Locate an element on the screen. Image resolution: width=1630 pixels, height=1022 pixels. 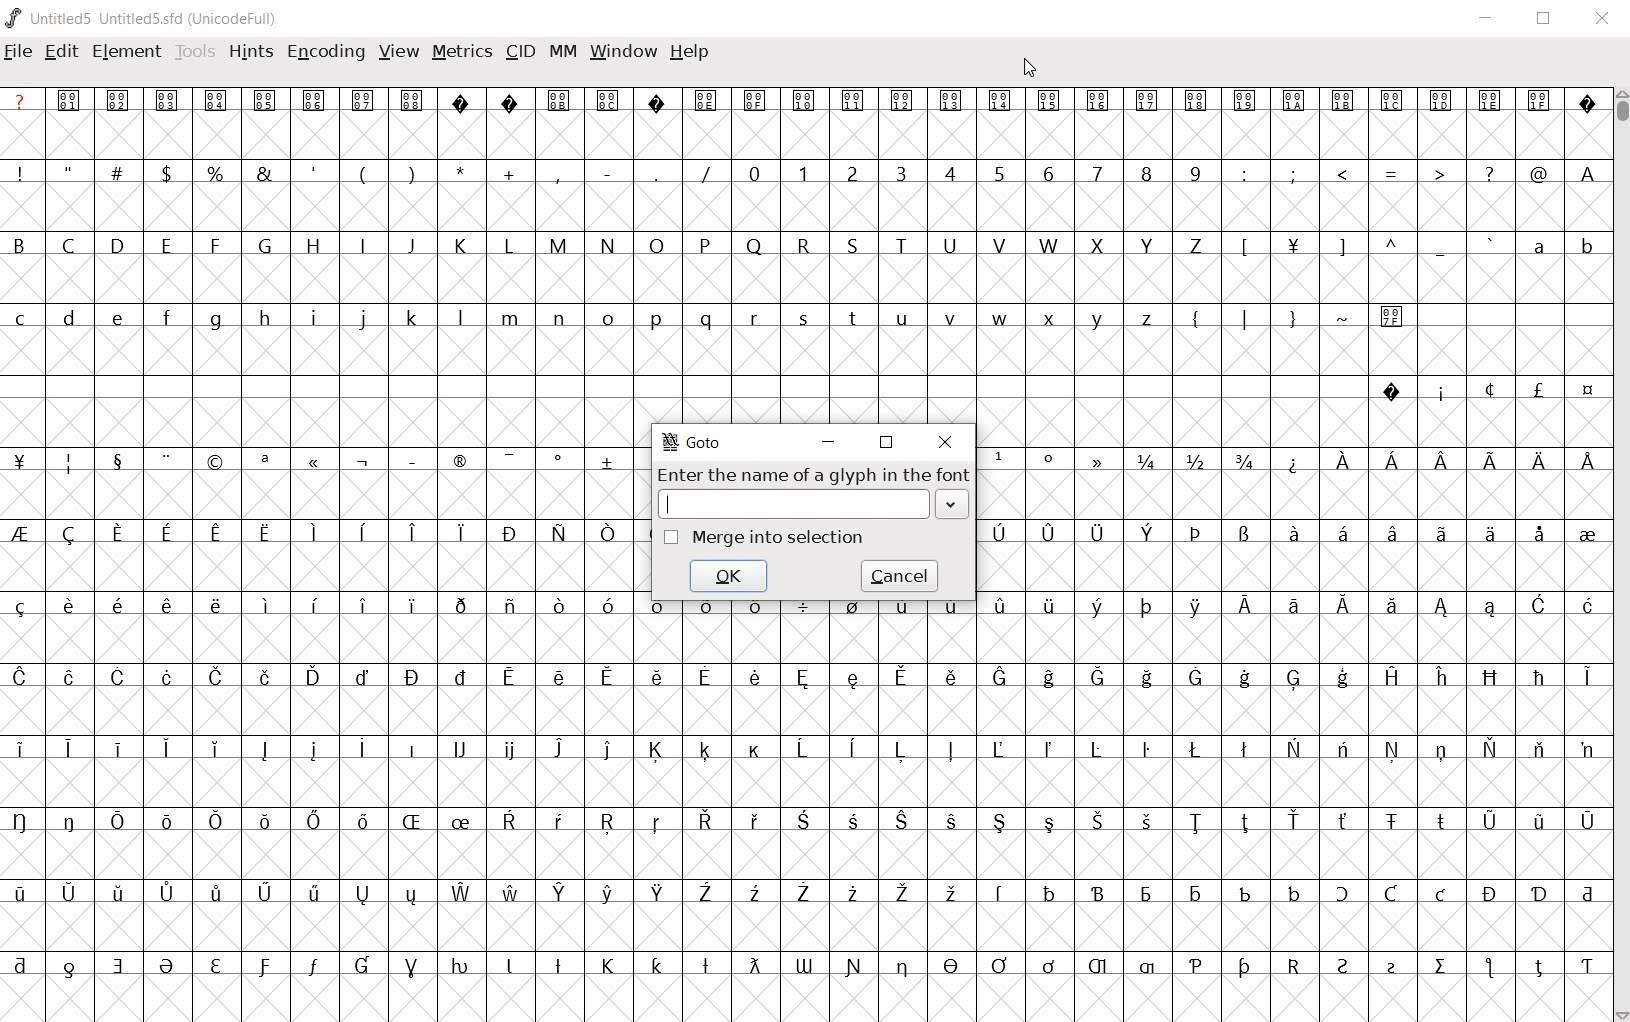
Symbol is located at coordinates (854, 677).